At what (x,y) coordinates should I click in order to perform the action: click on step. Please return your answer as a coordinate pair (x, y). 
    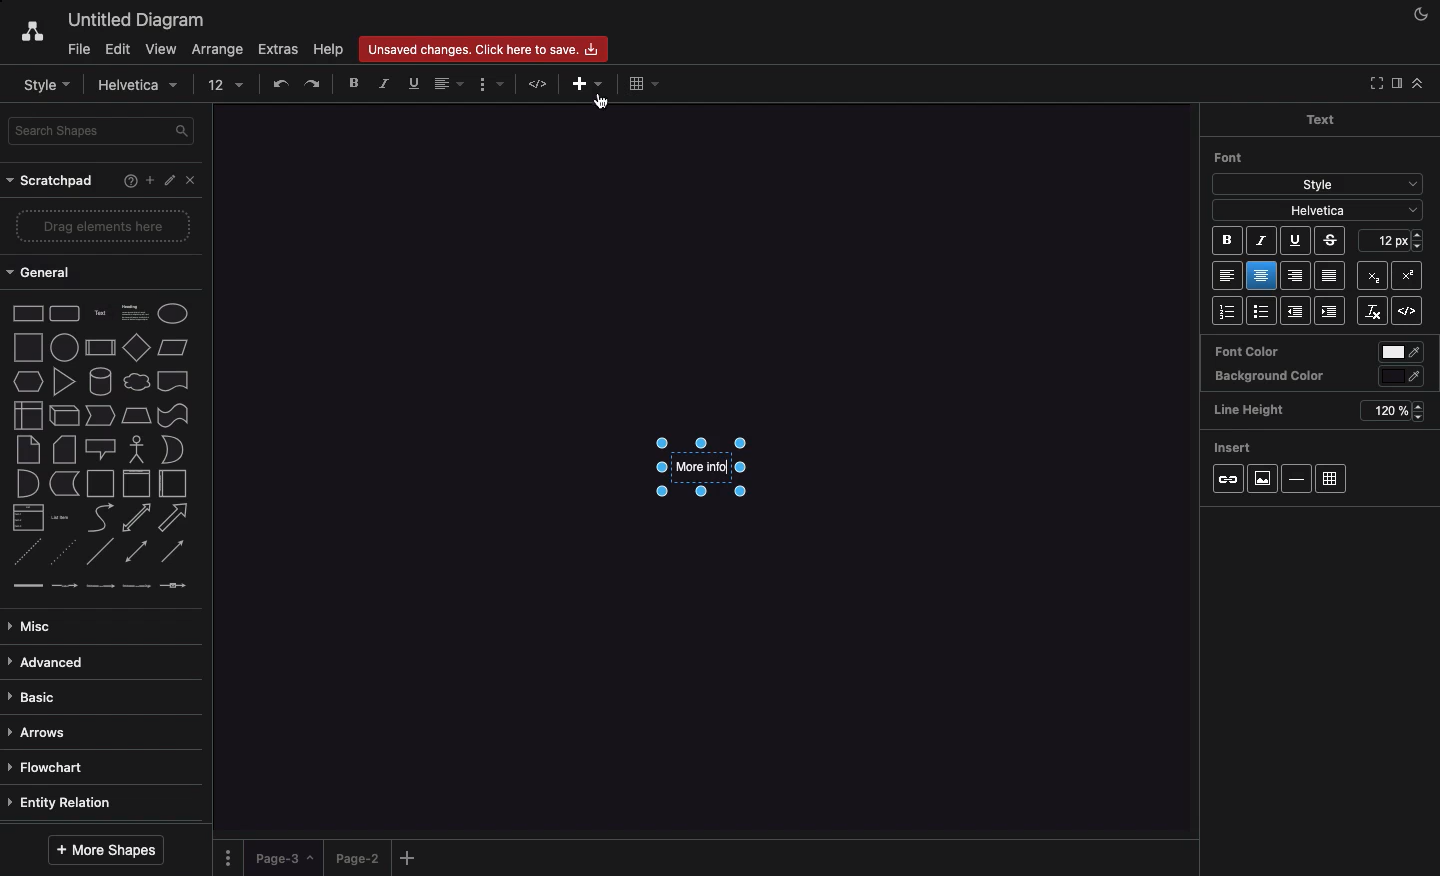
    Looking at the image, I should click on (100, 415).